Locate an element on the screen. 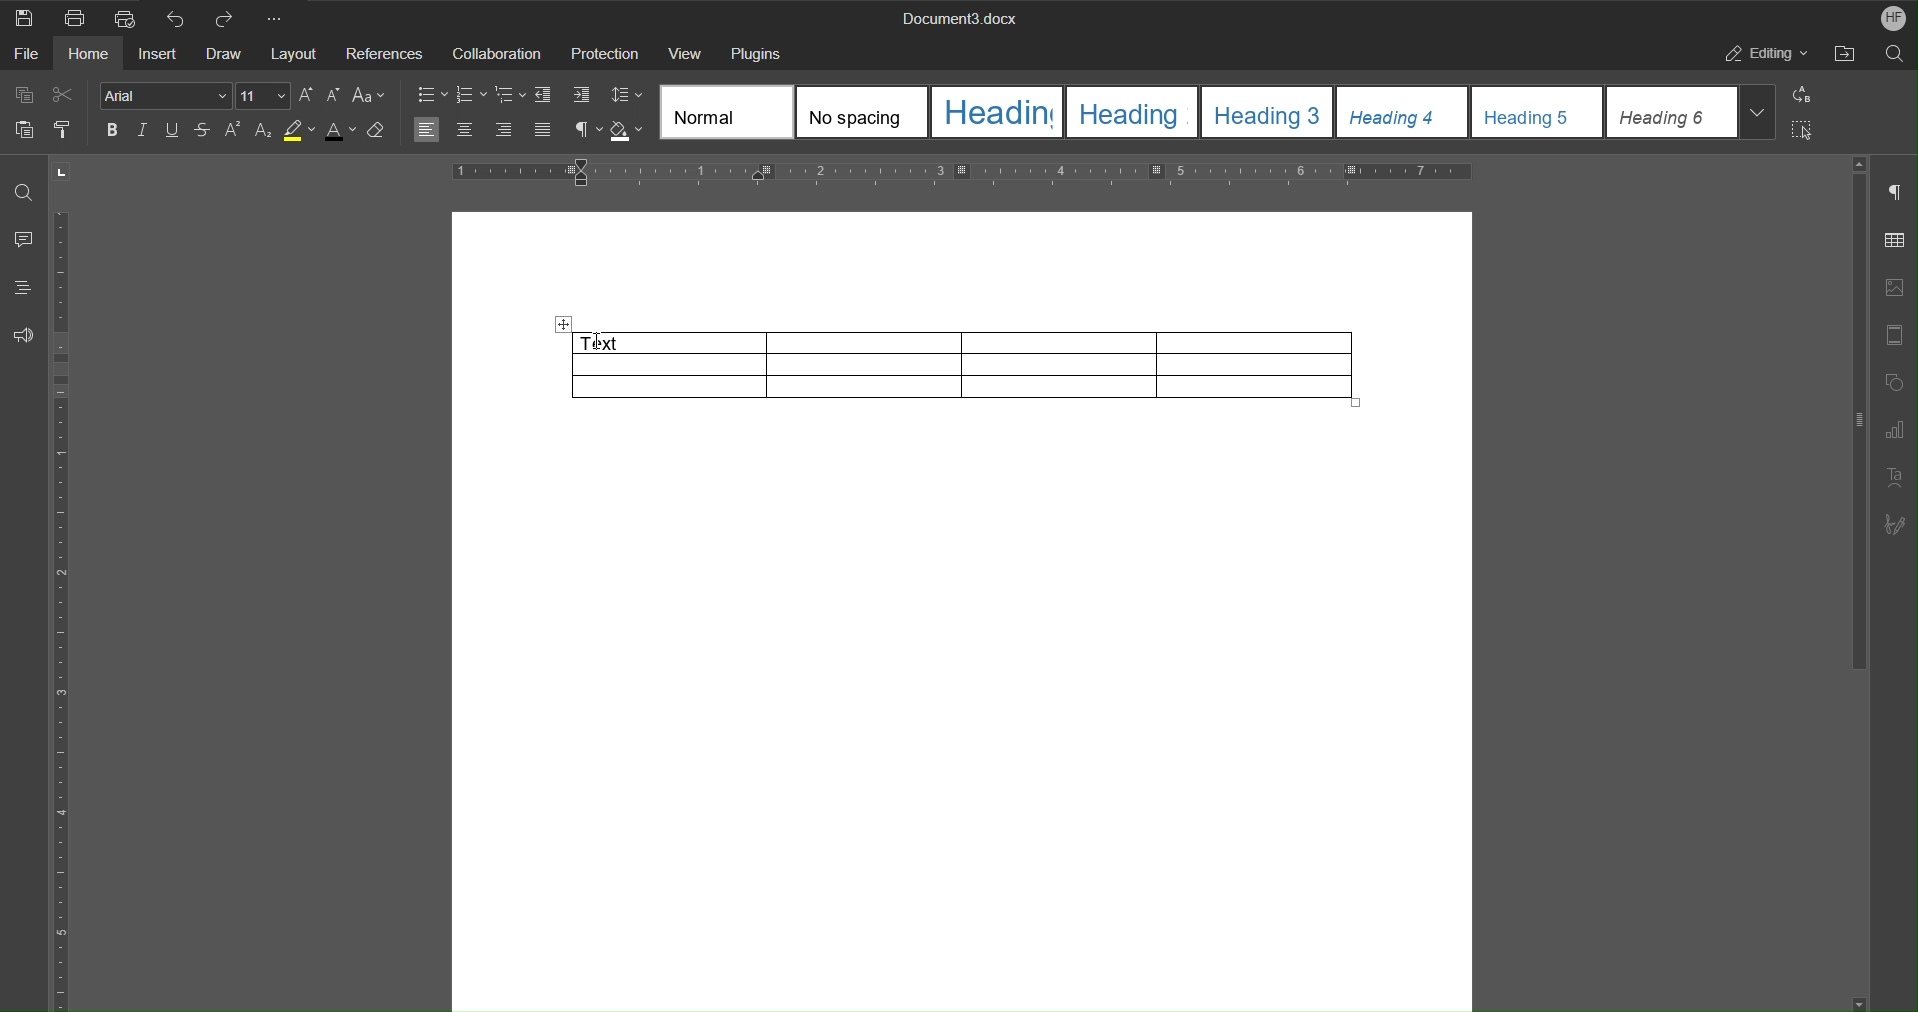  Copy Style is located at coordinates (62, 126).